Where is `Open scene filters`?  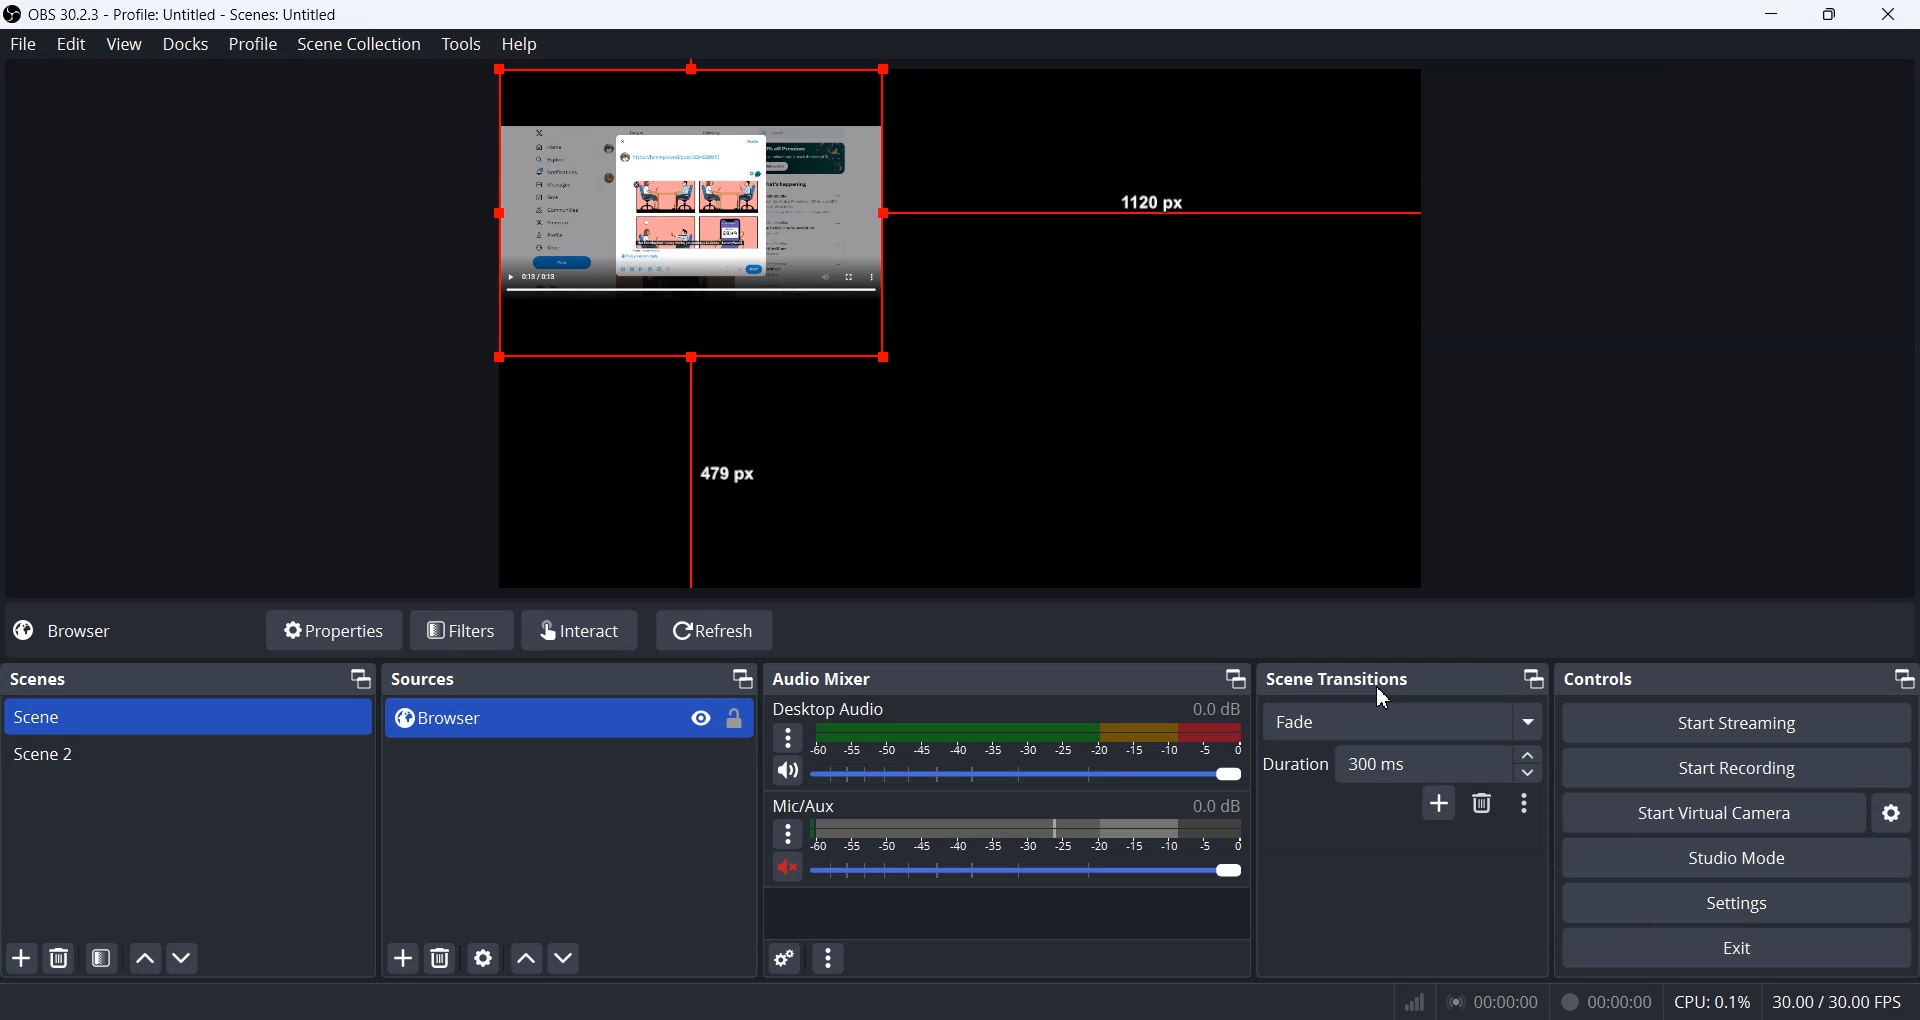 Open scene filters is located at coordinates (100, 958).